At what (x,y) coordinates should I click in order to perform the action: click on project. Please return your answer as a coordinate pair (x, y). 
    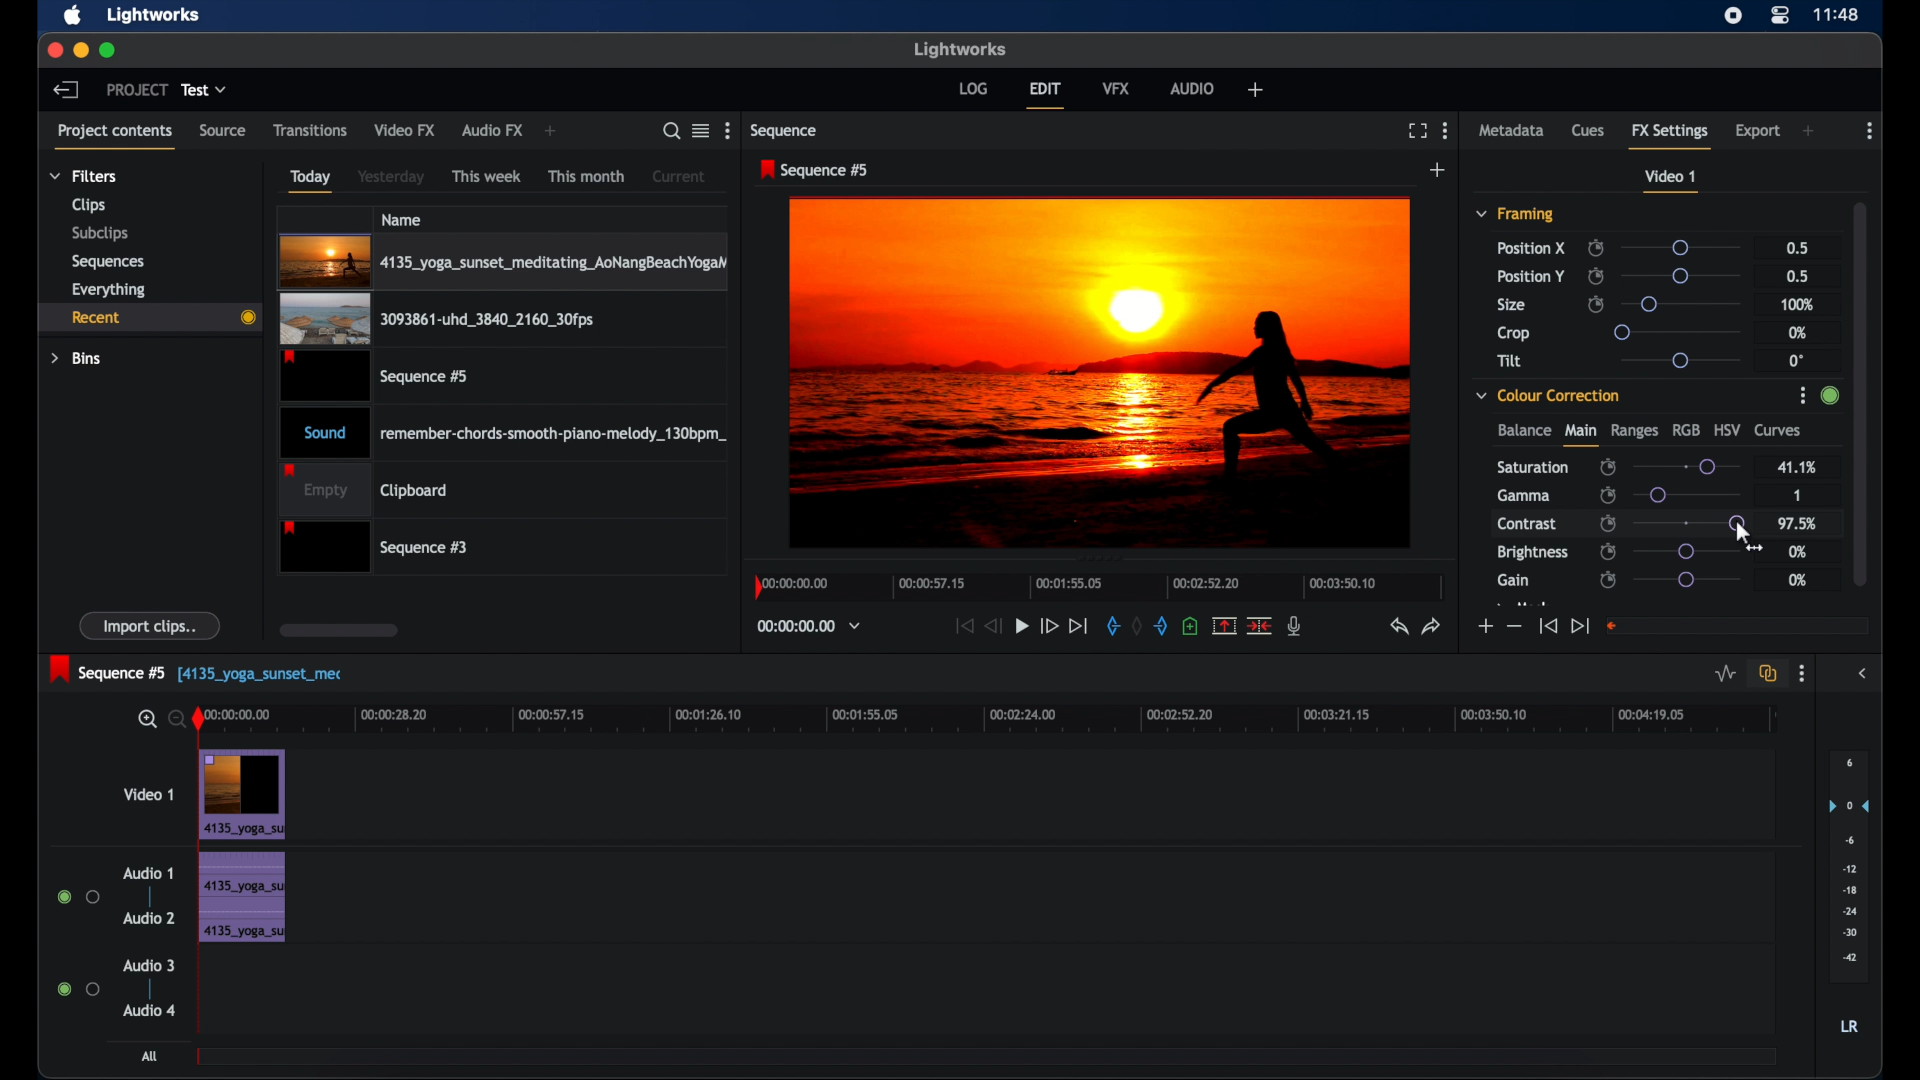
    Looking at the image, I should click on (137, 90).